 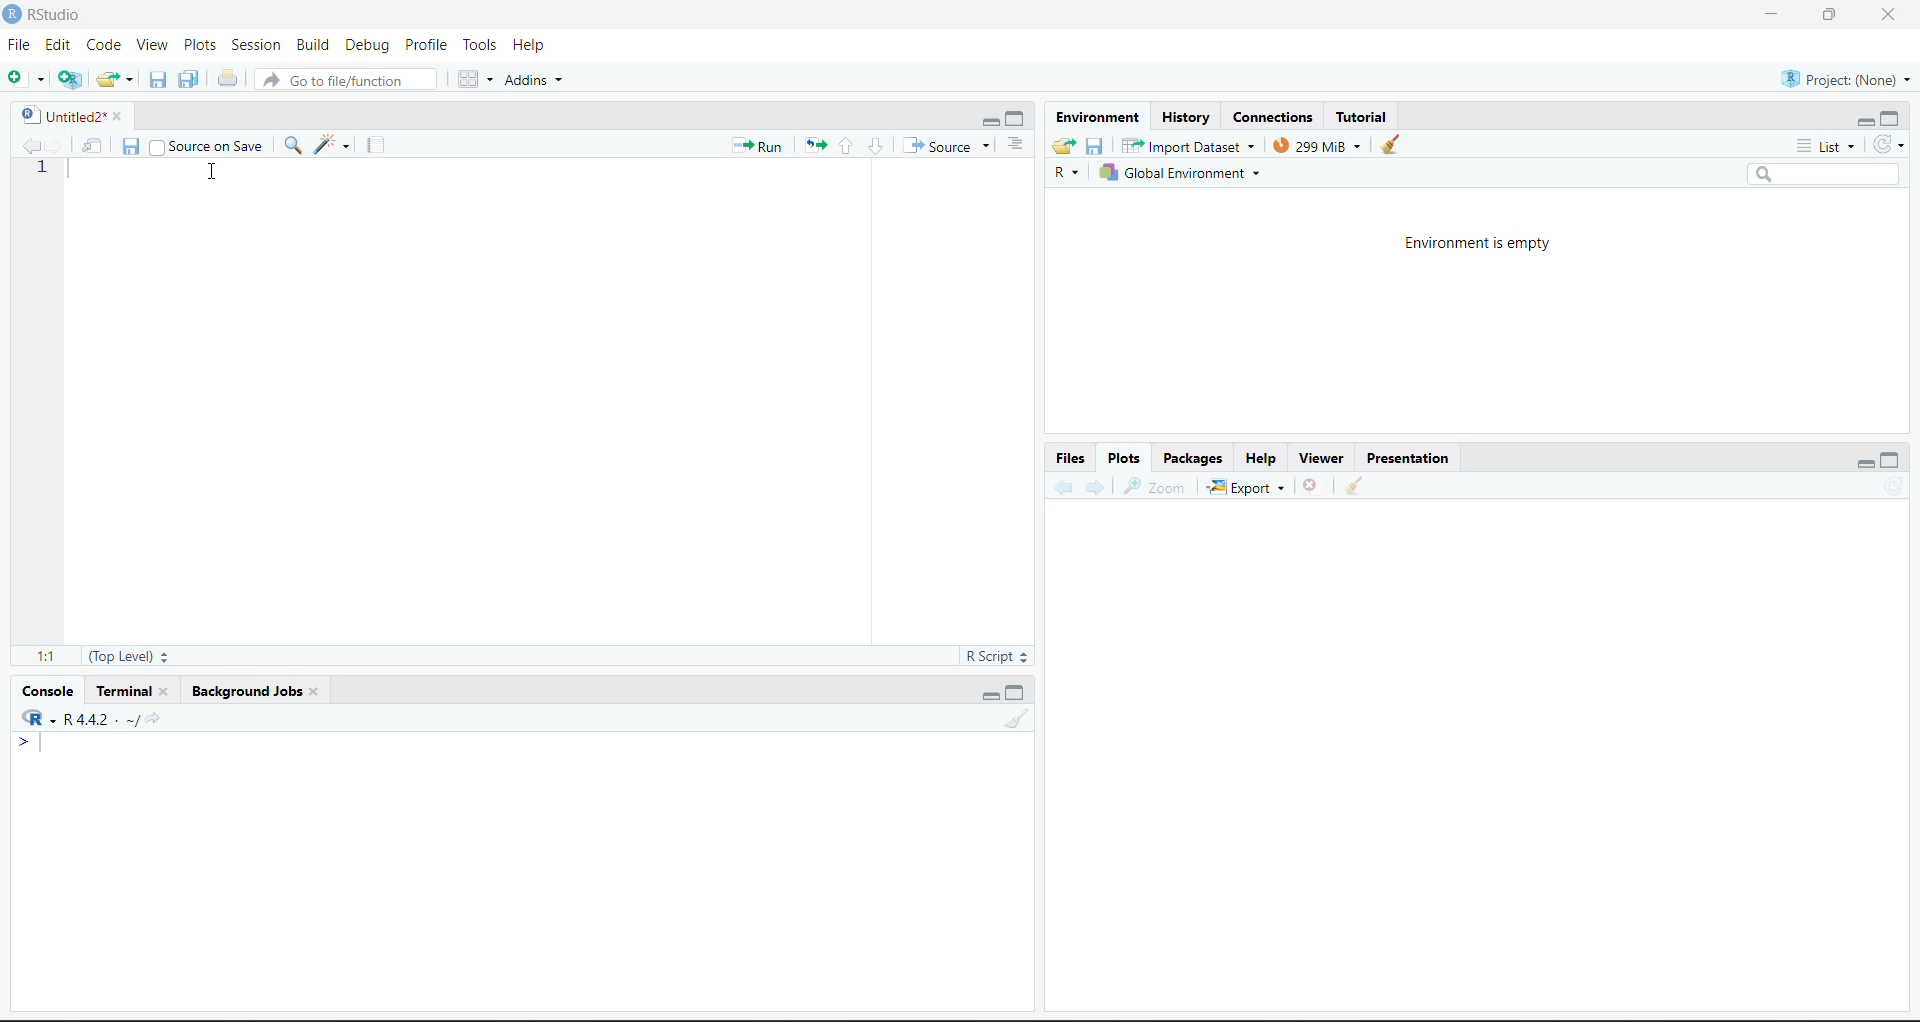 What do you see at coordinates (1319, 145) in the screenshot?
I see `299 MiB` at bounding box center [1319, 145].